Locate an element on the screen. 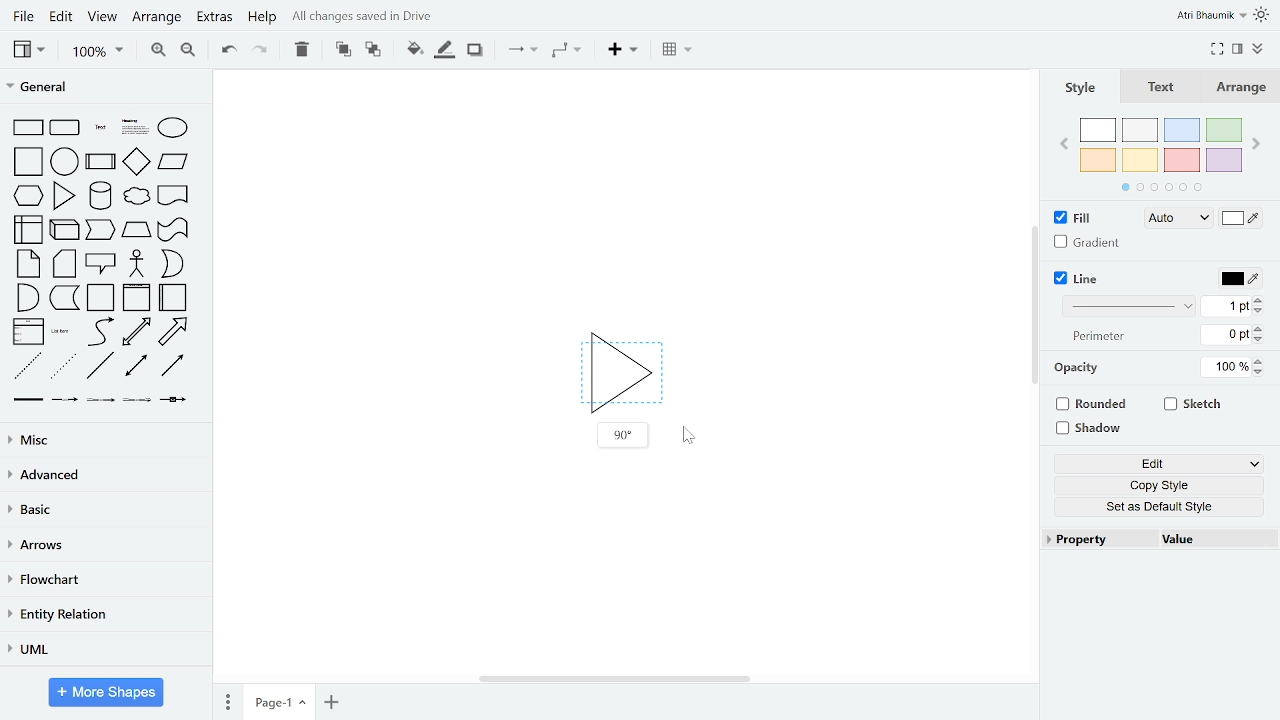 The image size is (1280, 720). decrease line width is located at coordinates (1259, 310).